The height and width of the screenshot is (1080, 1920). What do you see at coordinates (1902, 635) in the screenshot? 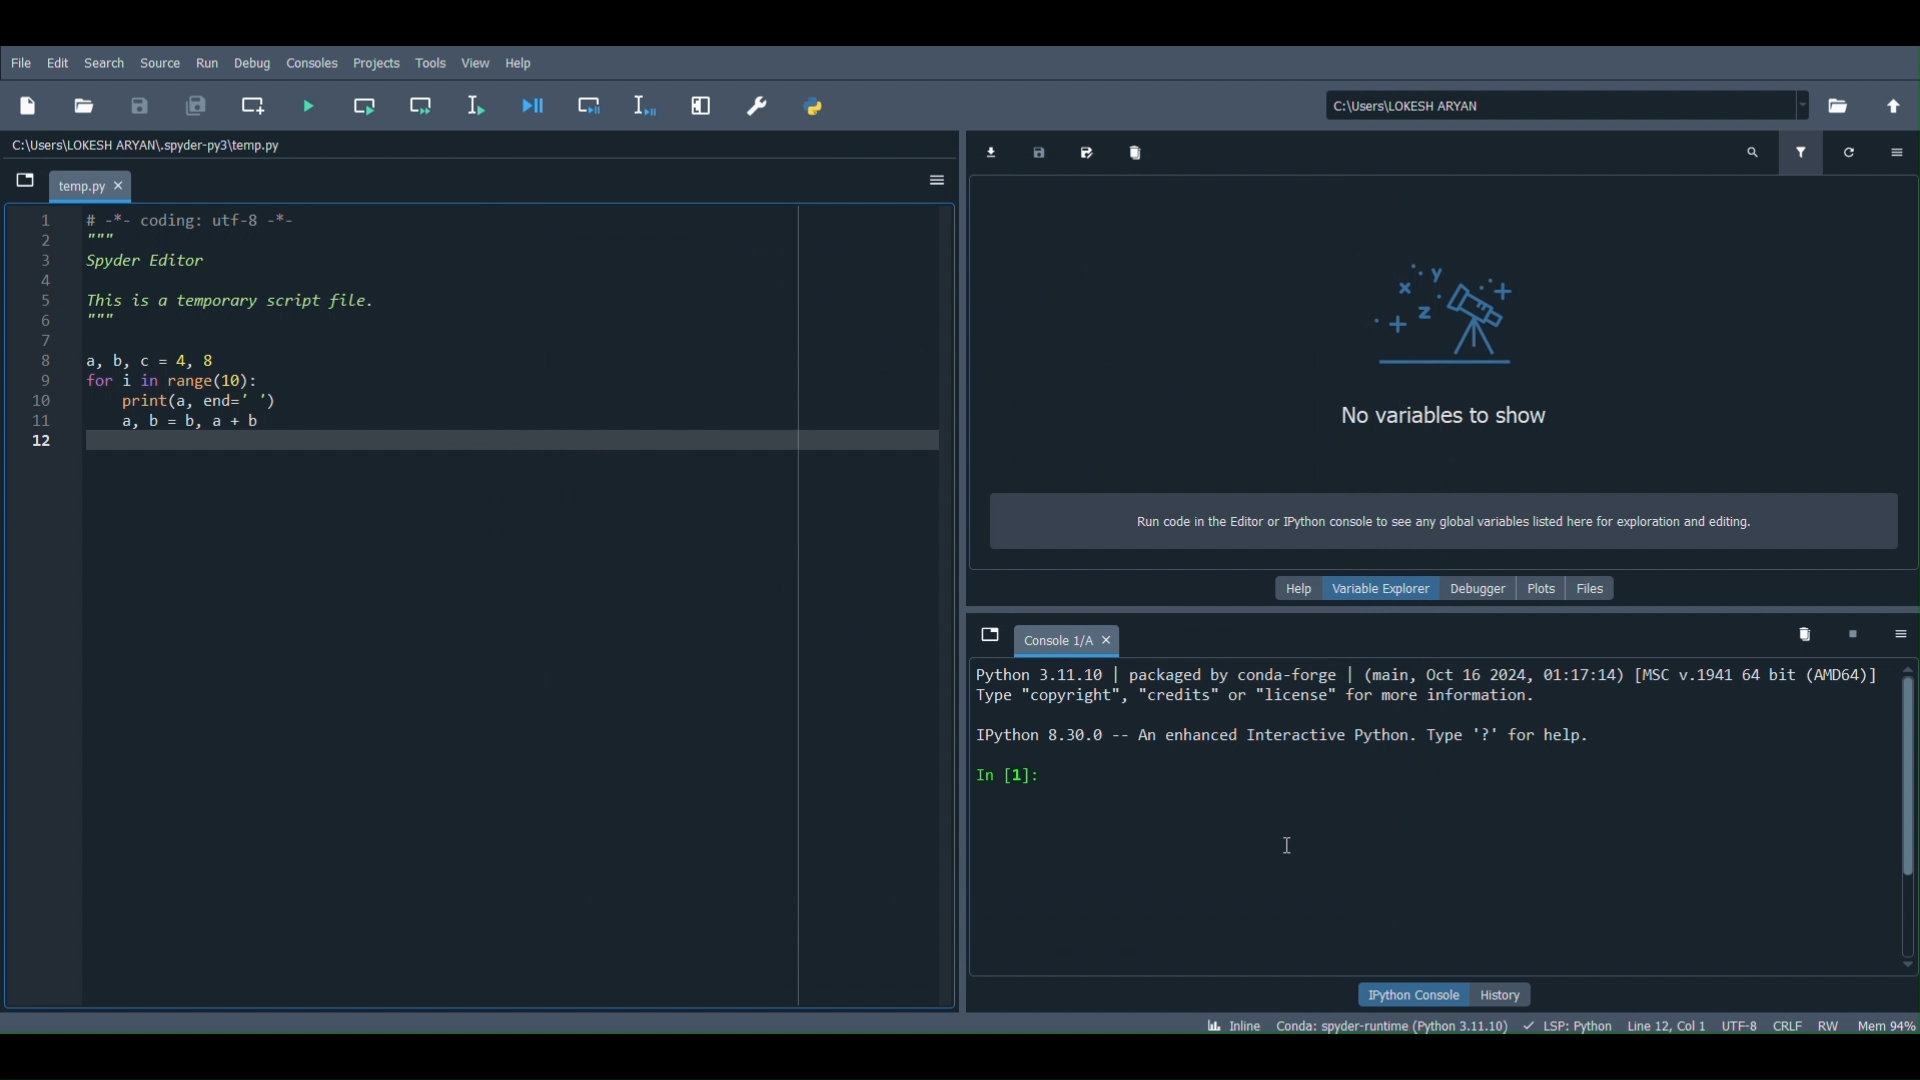
I see `Options` at bounding box center [1902, 635].